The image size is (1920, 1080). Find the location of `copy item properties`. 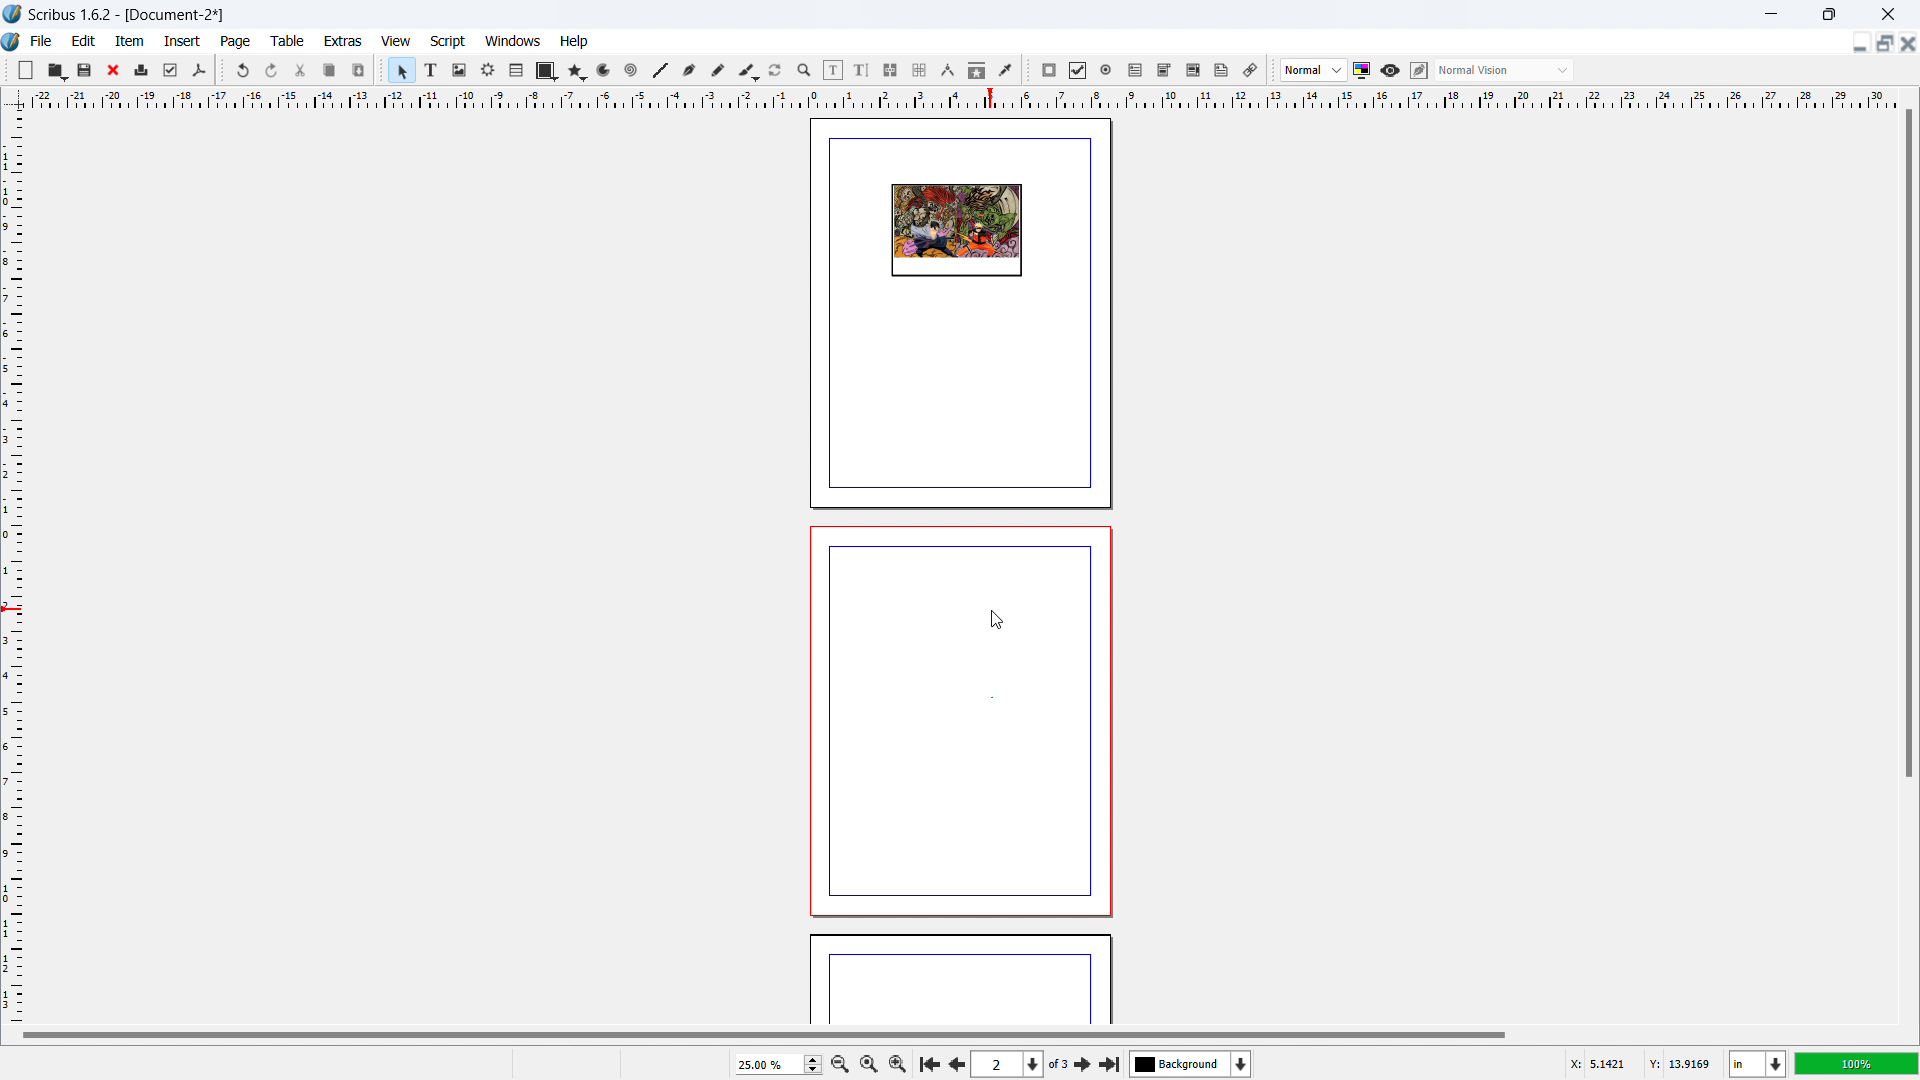

copy item properties is located at coordinates (977, 70).